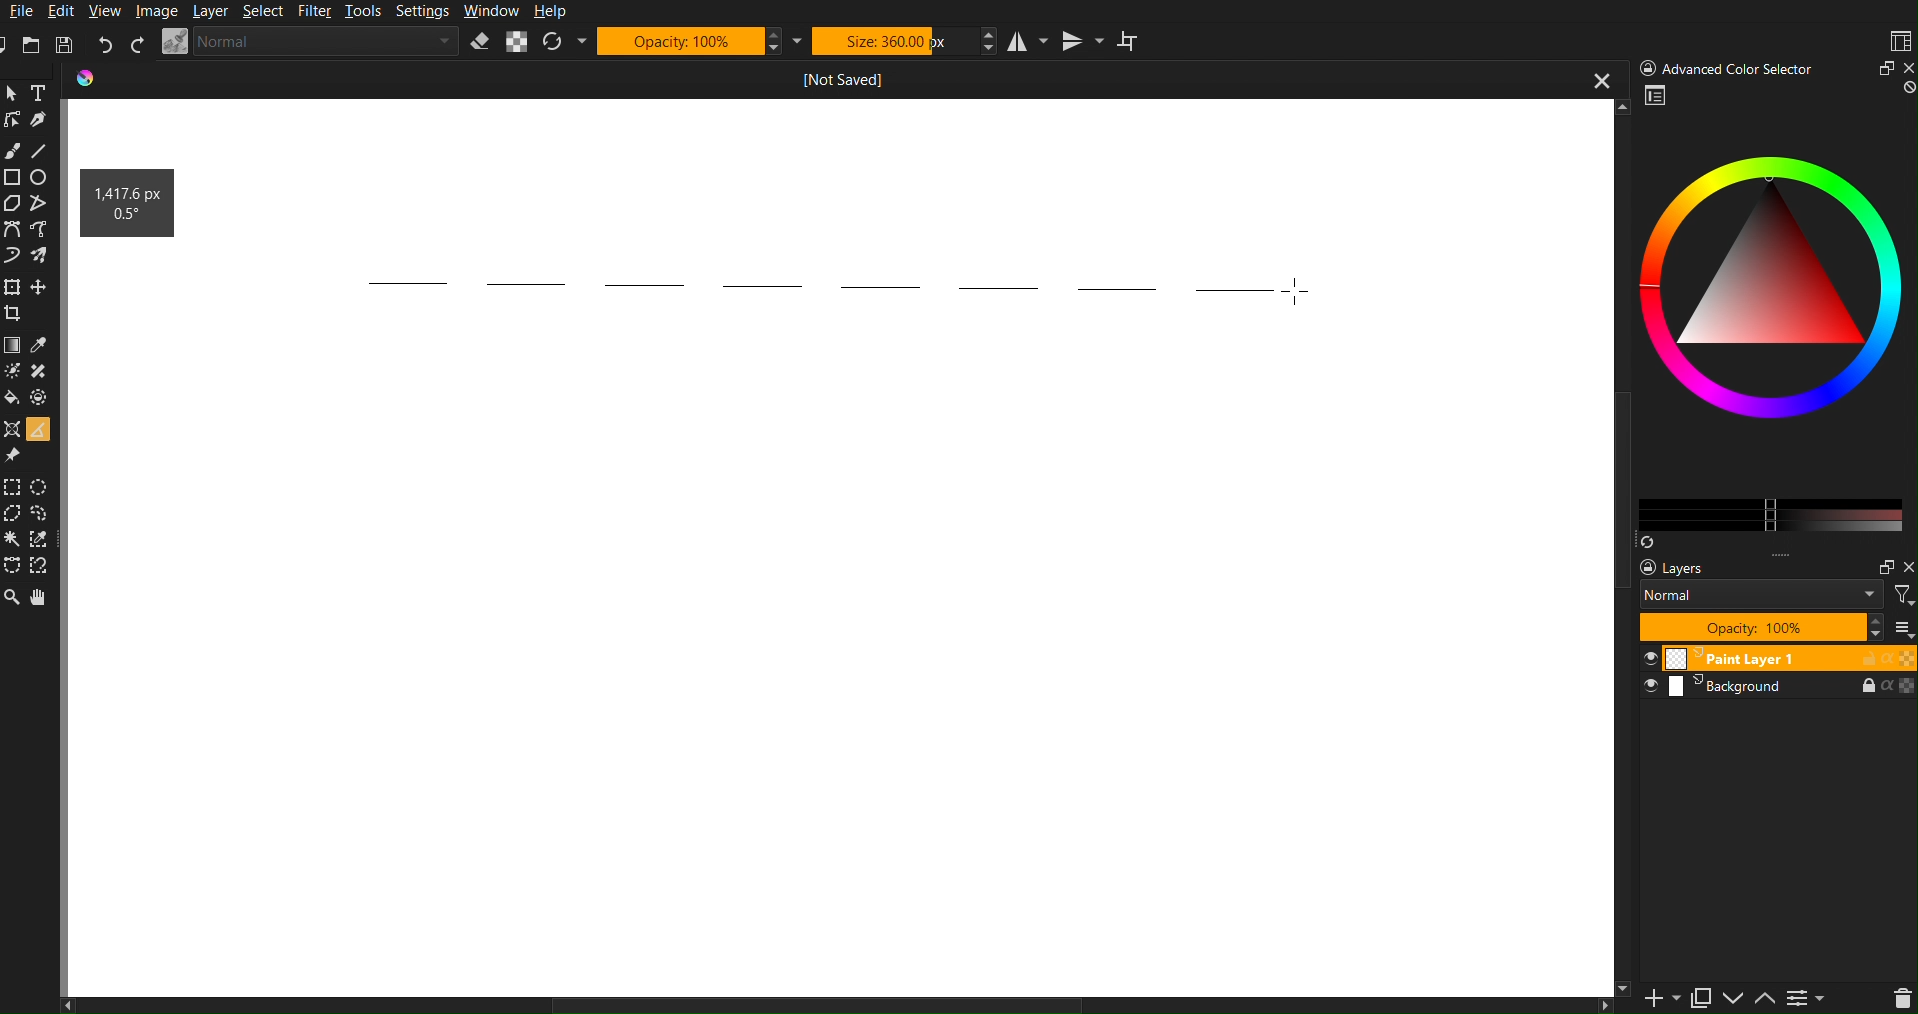 The image size is (1918, 1014). What do you see at coordinates (105, 44) in the screenshot?
I see `Undo` at bounding box center [105, 44].